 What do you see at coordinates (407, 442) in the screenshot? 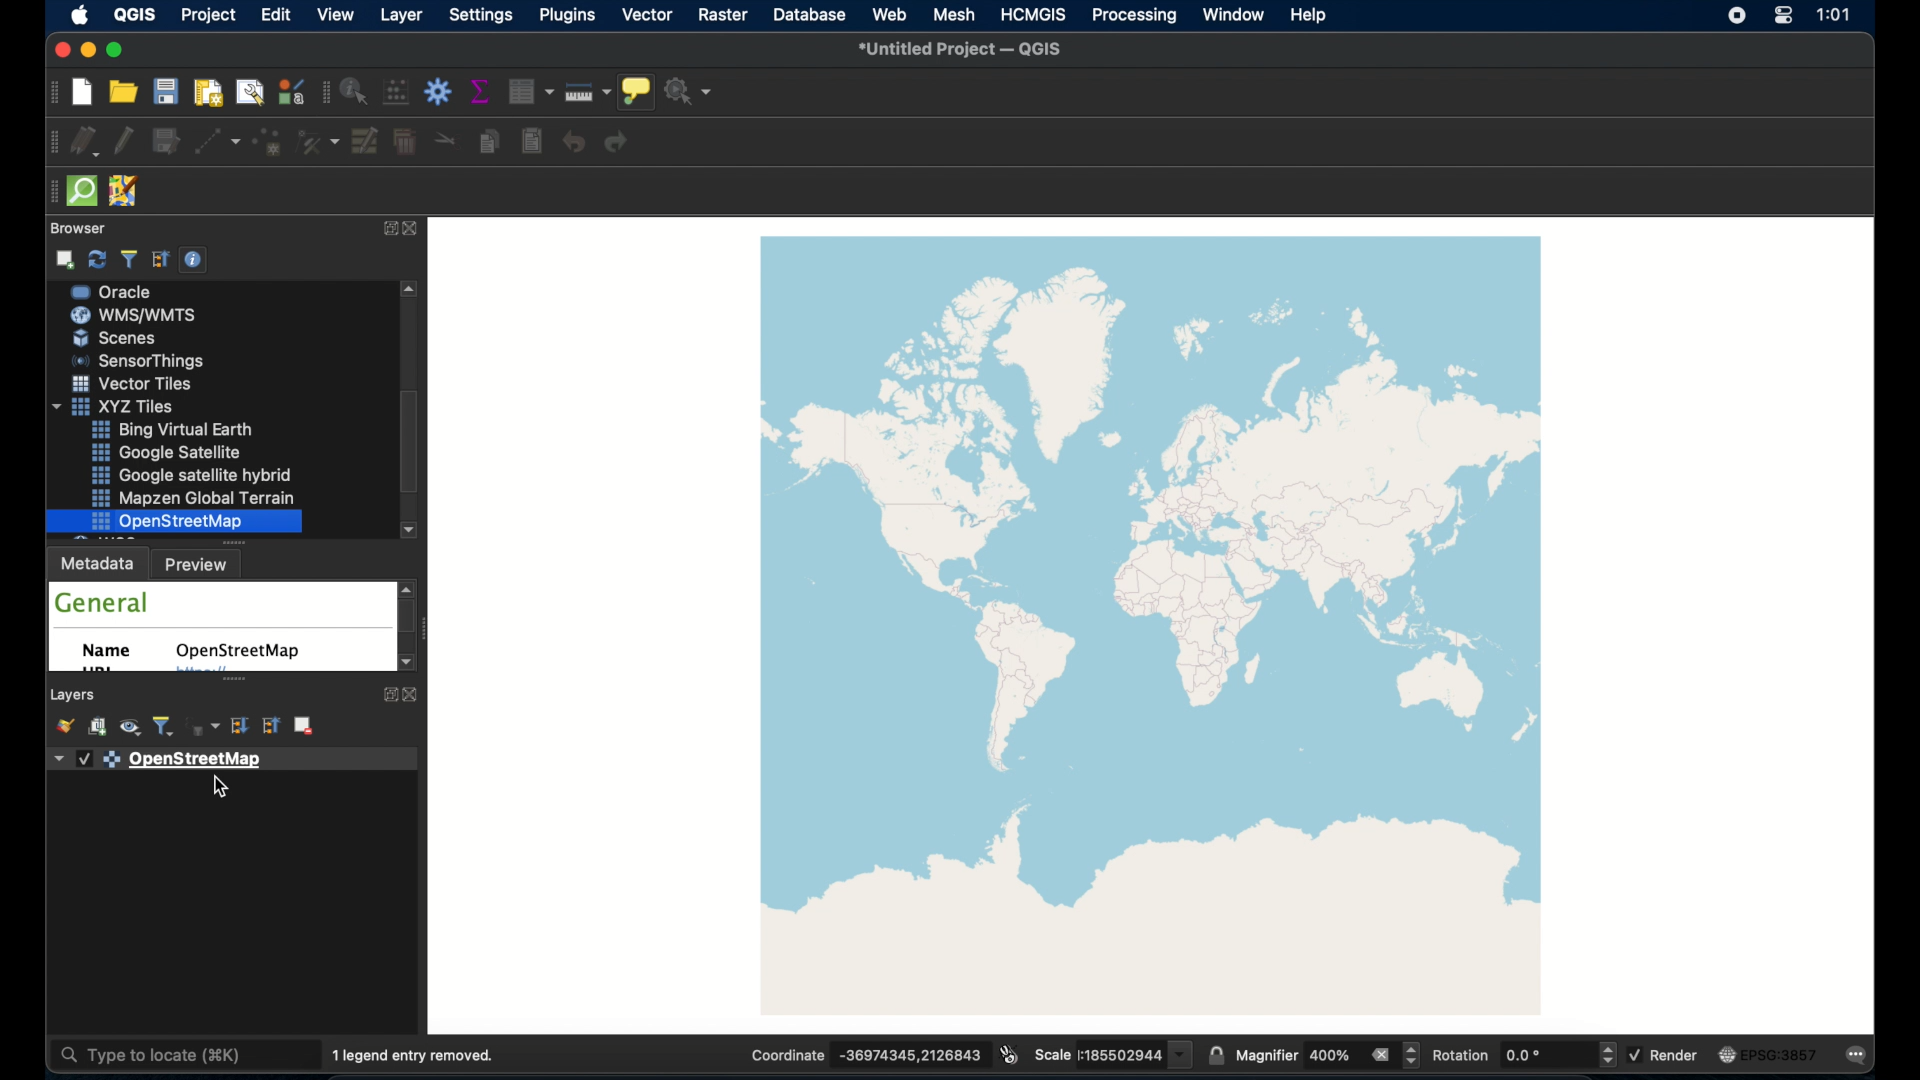
I see `scroll box` at bounding box center [407, 442].